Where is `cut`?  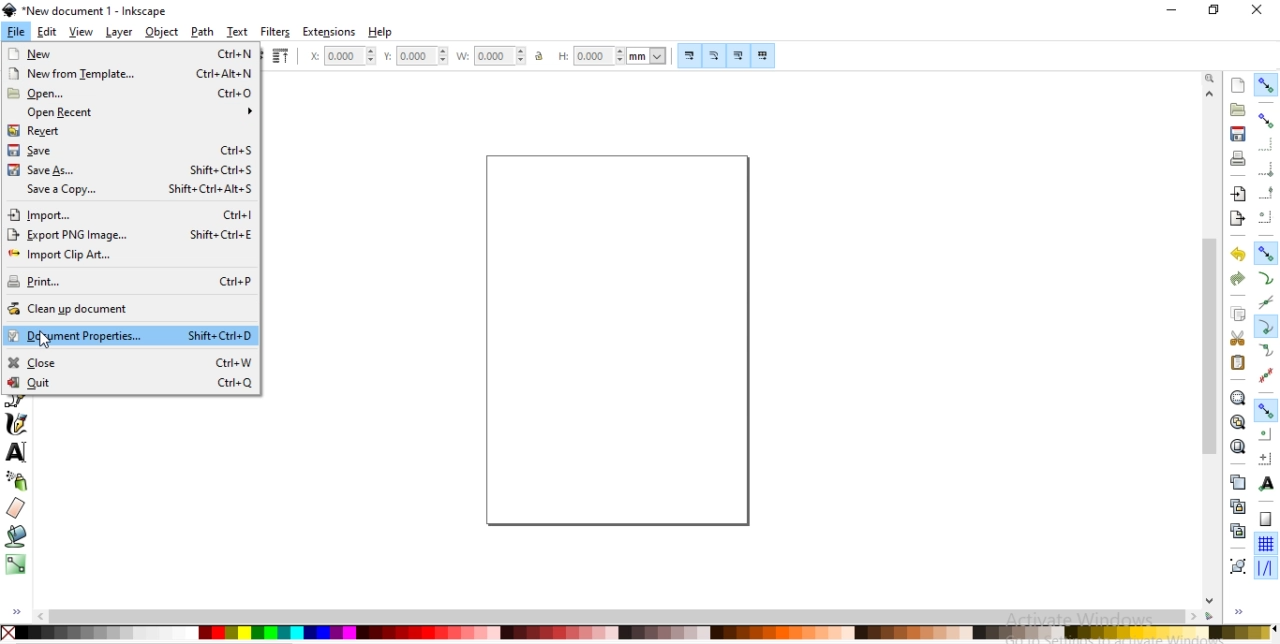
cut is located at coordinates (1238, 337).